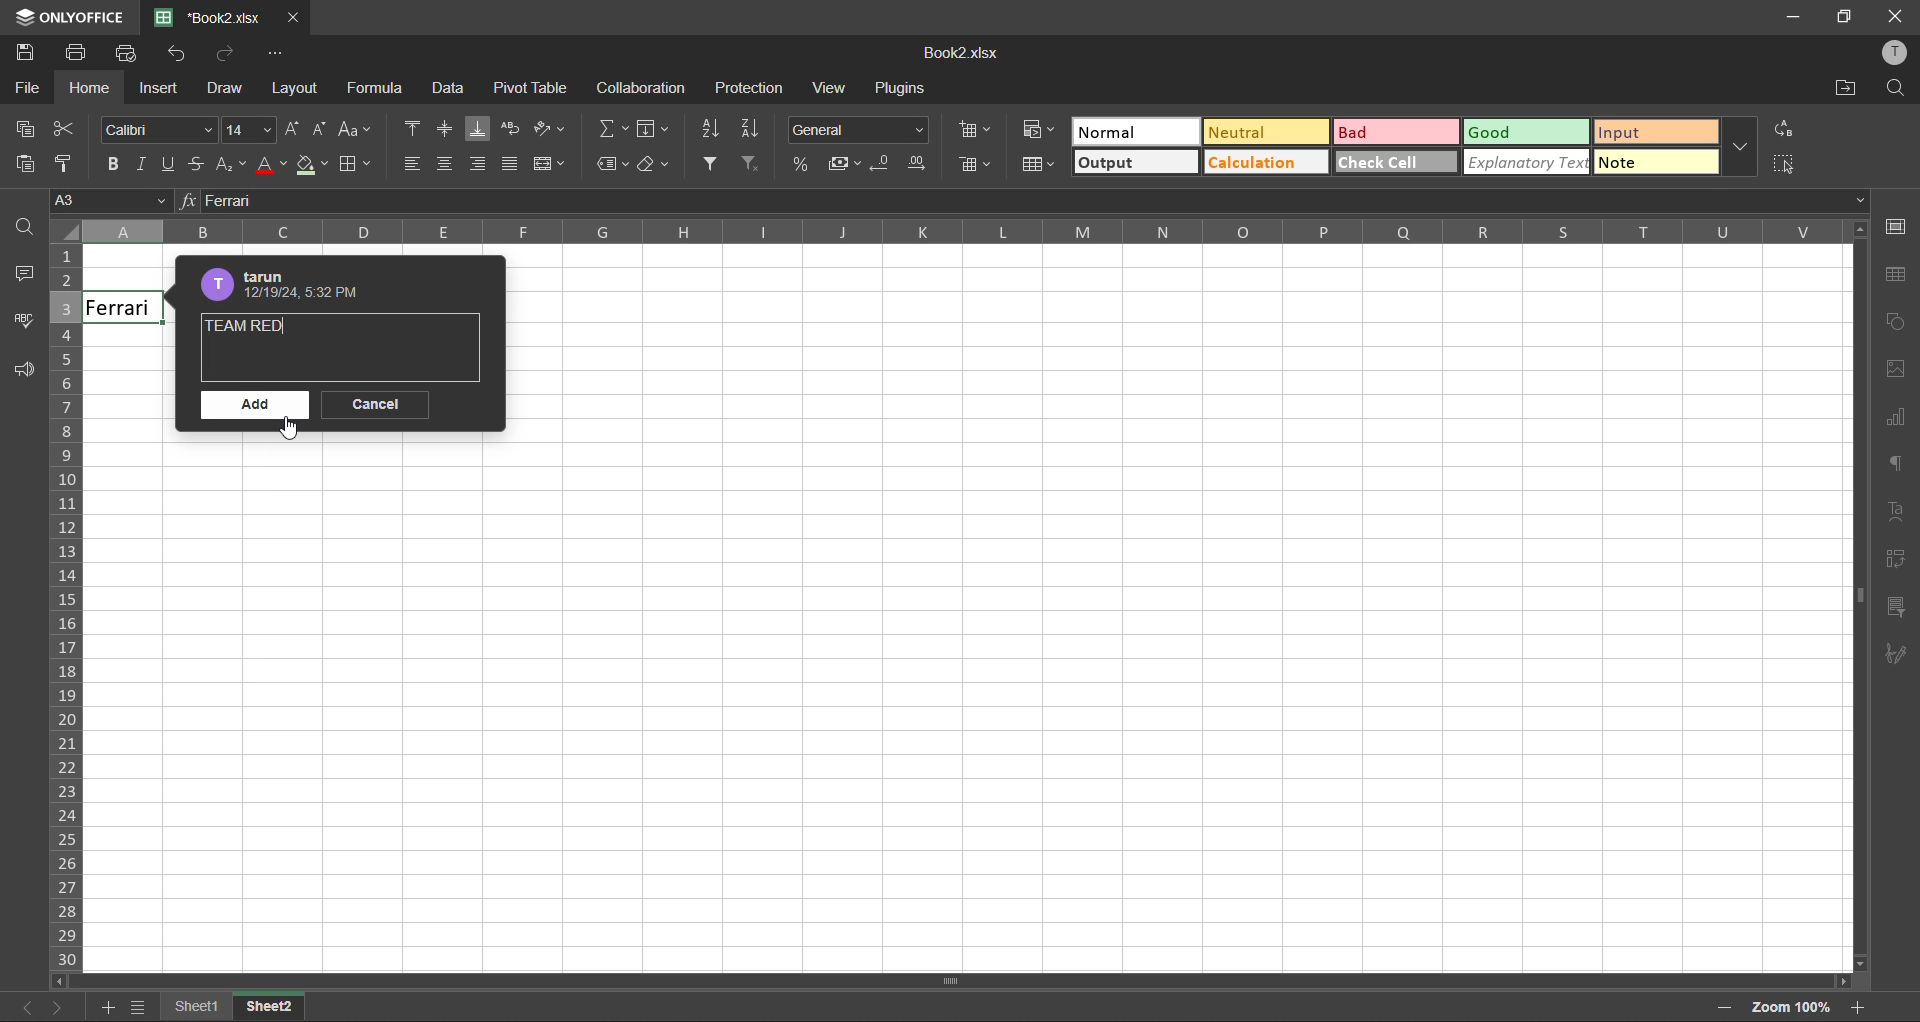 The image size is (1920, 1022). Describe the element at coordinates (1657, 165) in the screenshot. I see `note` at that location.